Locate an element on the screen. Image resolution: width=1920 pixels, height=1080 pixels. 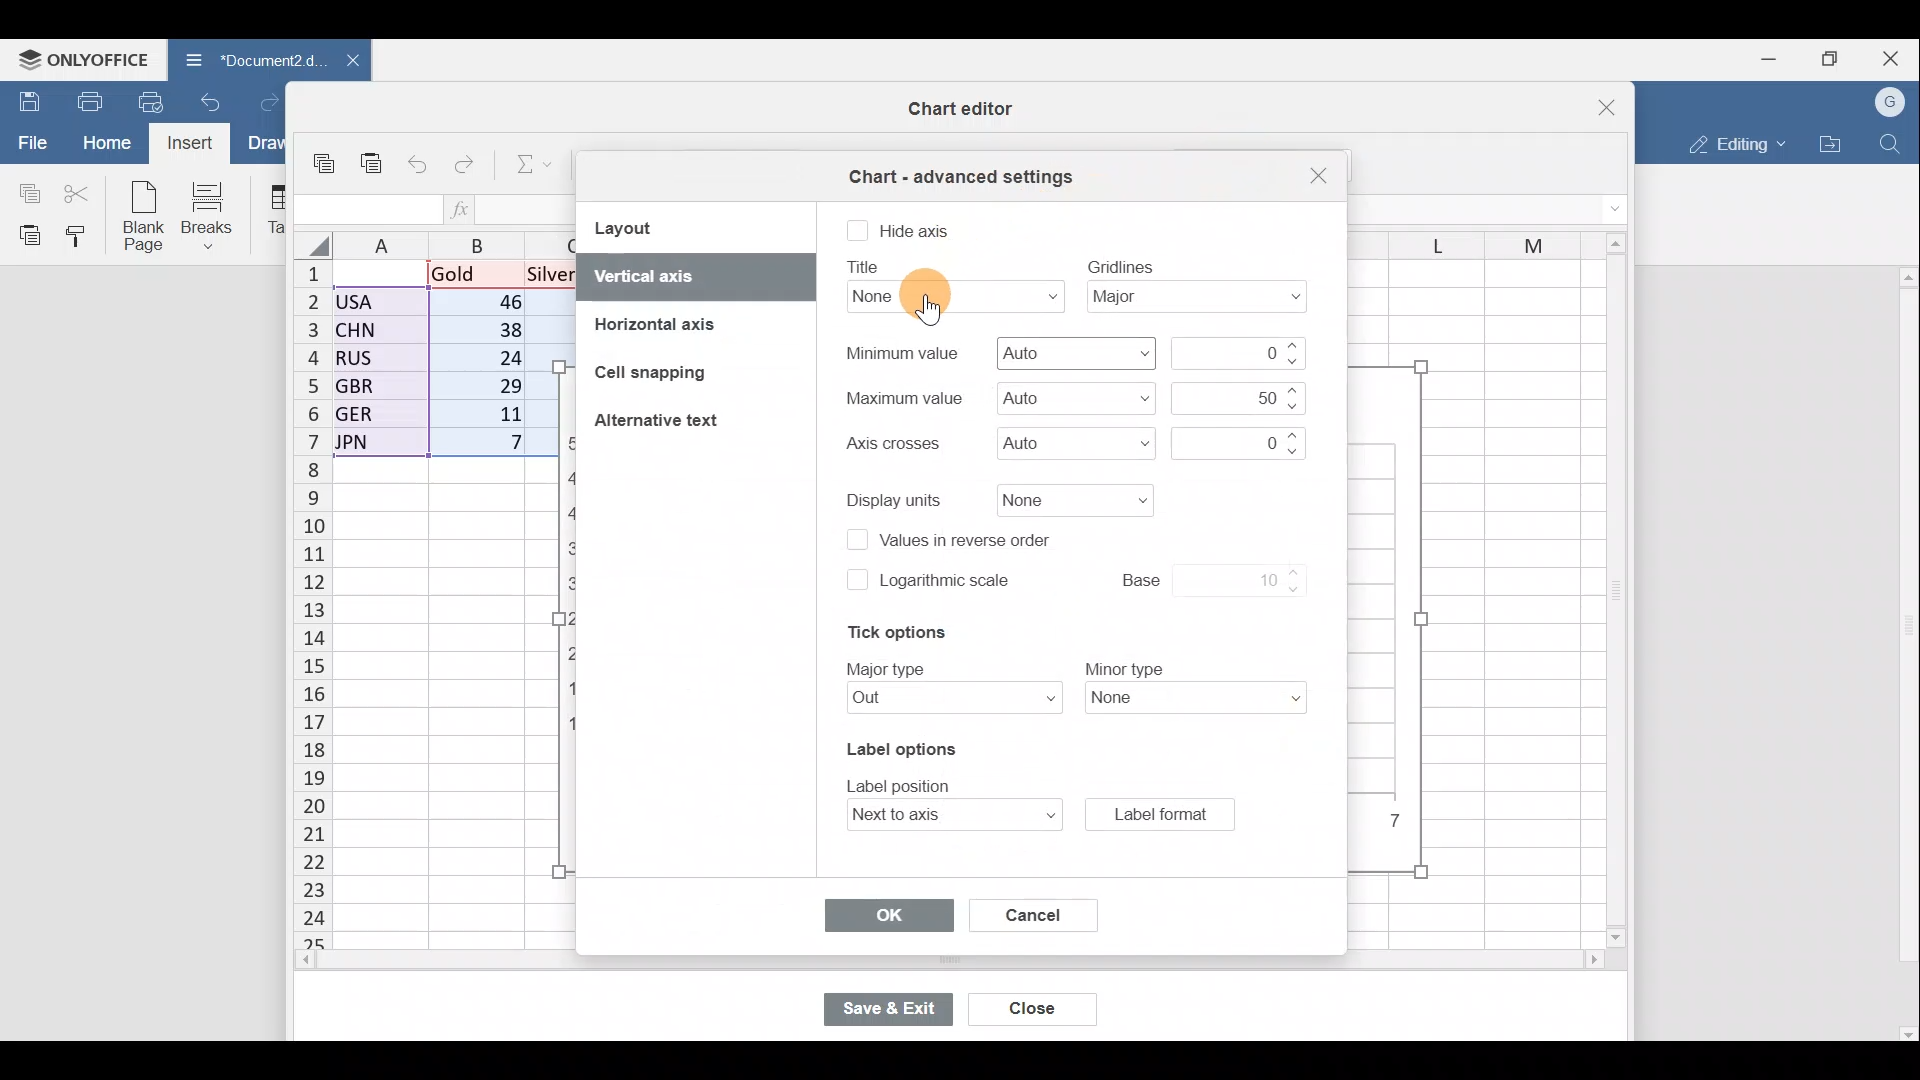
Tick options is located at coordinates (888, 631).